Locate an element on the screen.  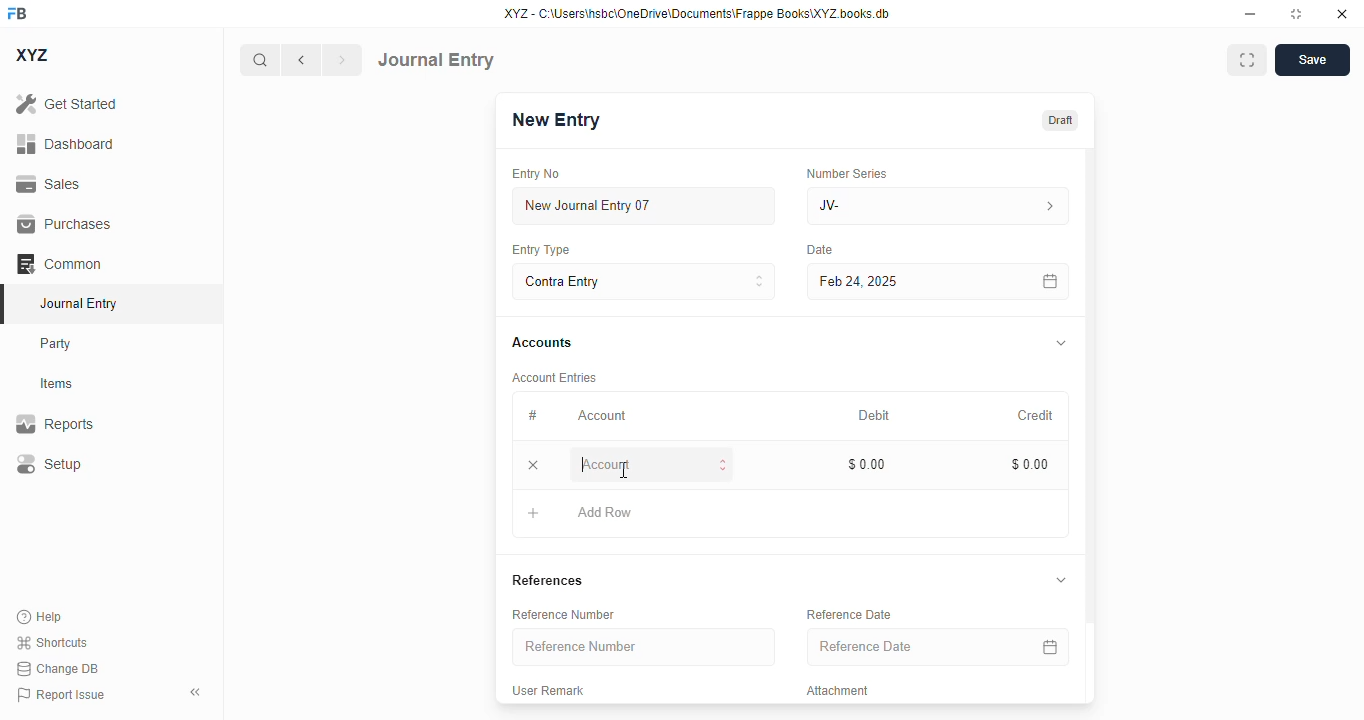
feb 24, 2025 is located at coordinates (895, 282).